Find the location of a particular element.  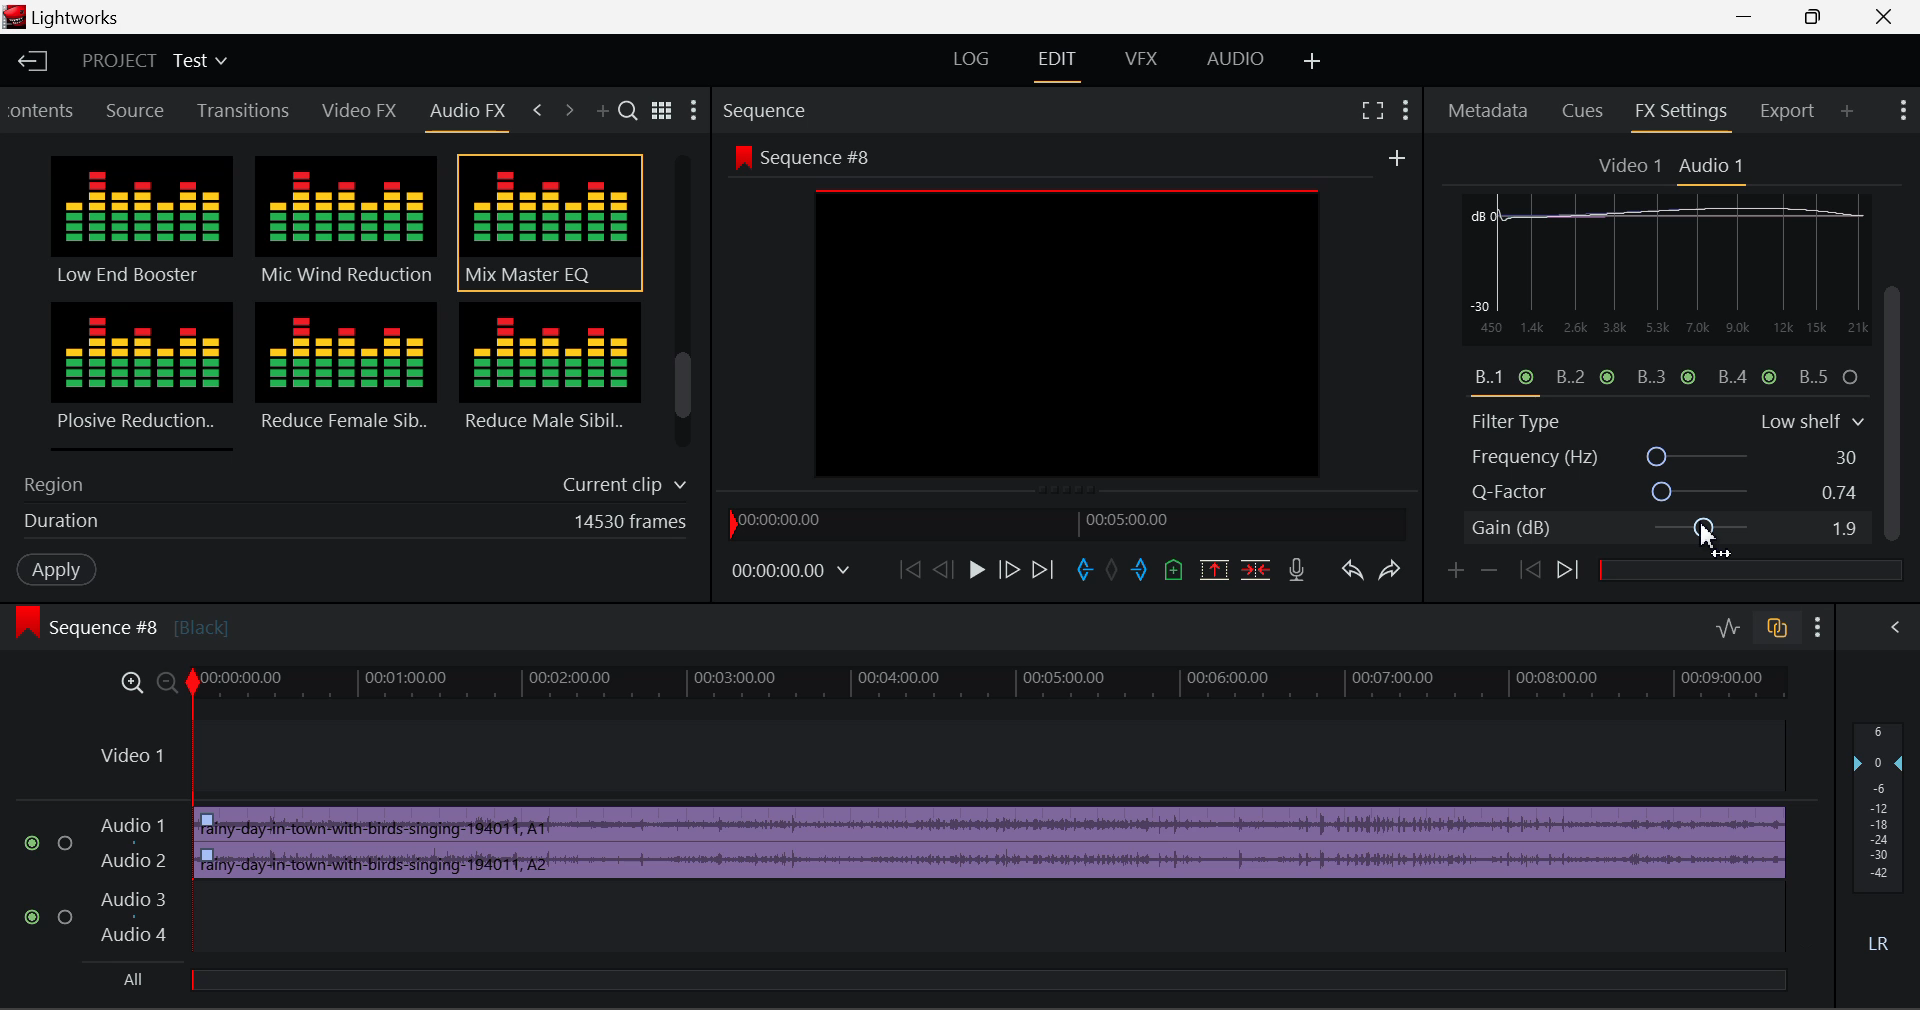

Audio 1 Settings is located at coordinates (1714, 167).